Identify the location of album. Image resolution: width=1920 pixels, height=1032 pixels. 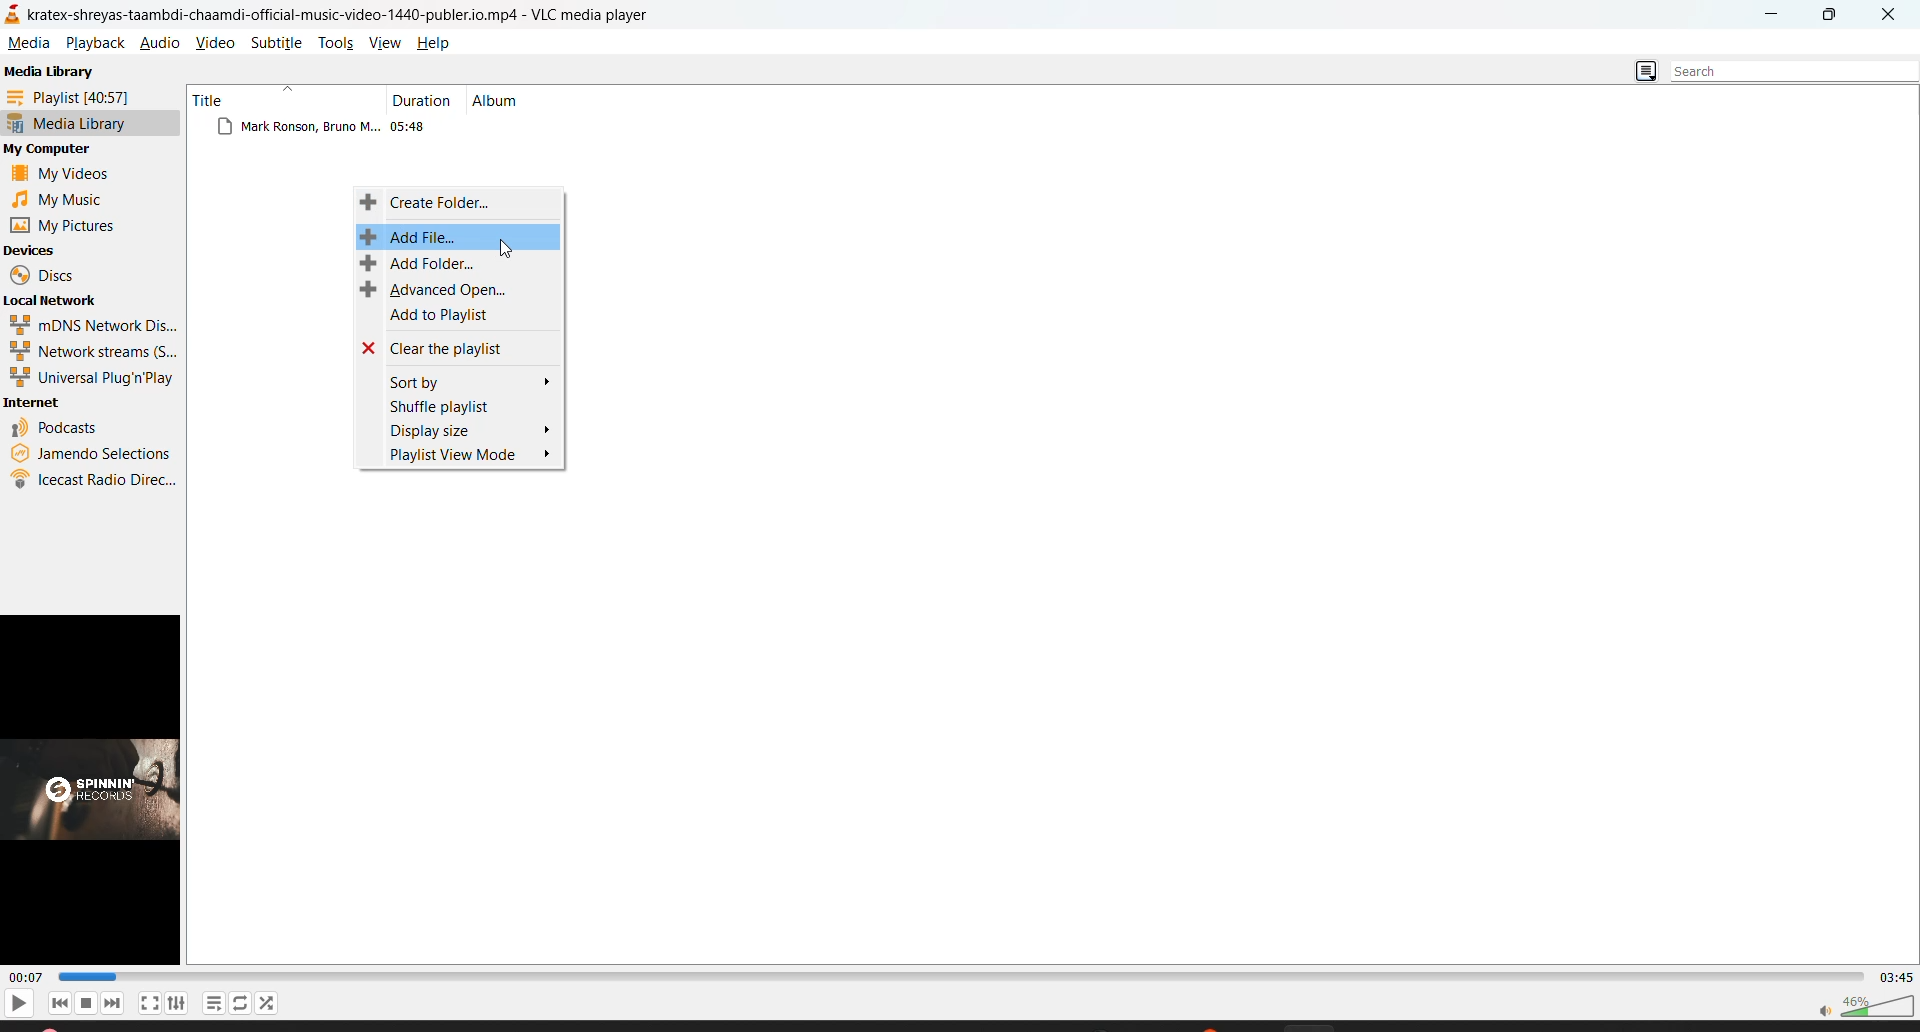
(507, 100).